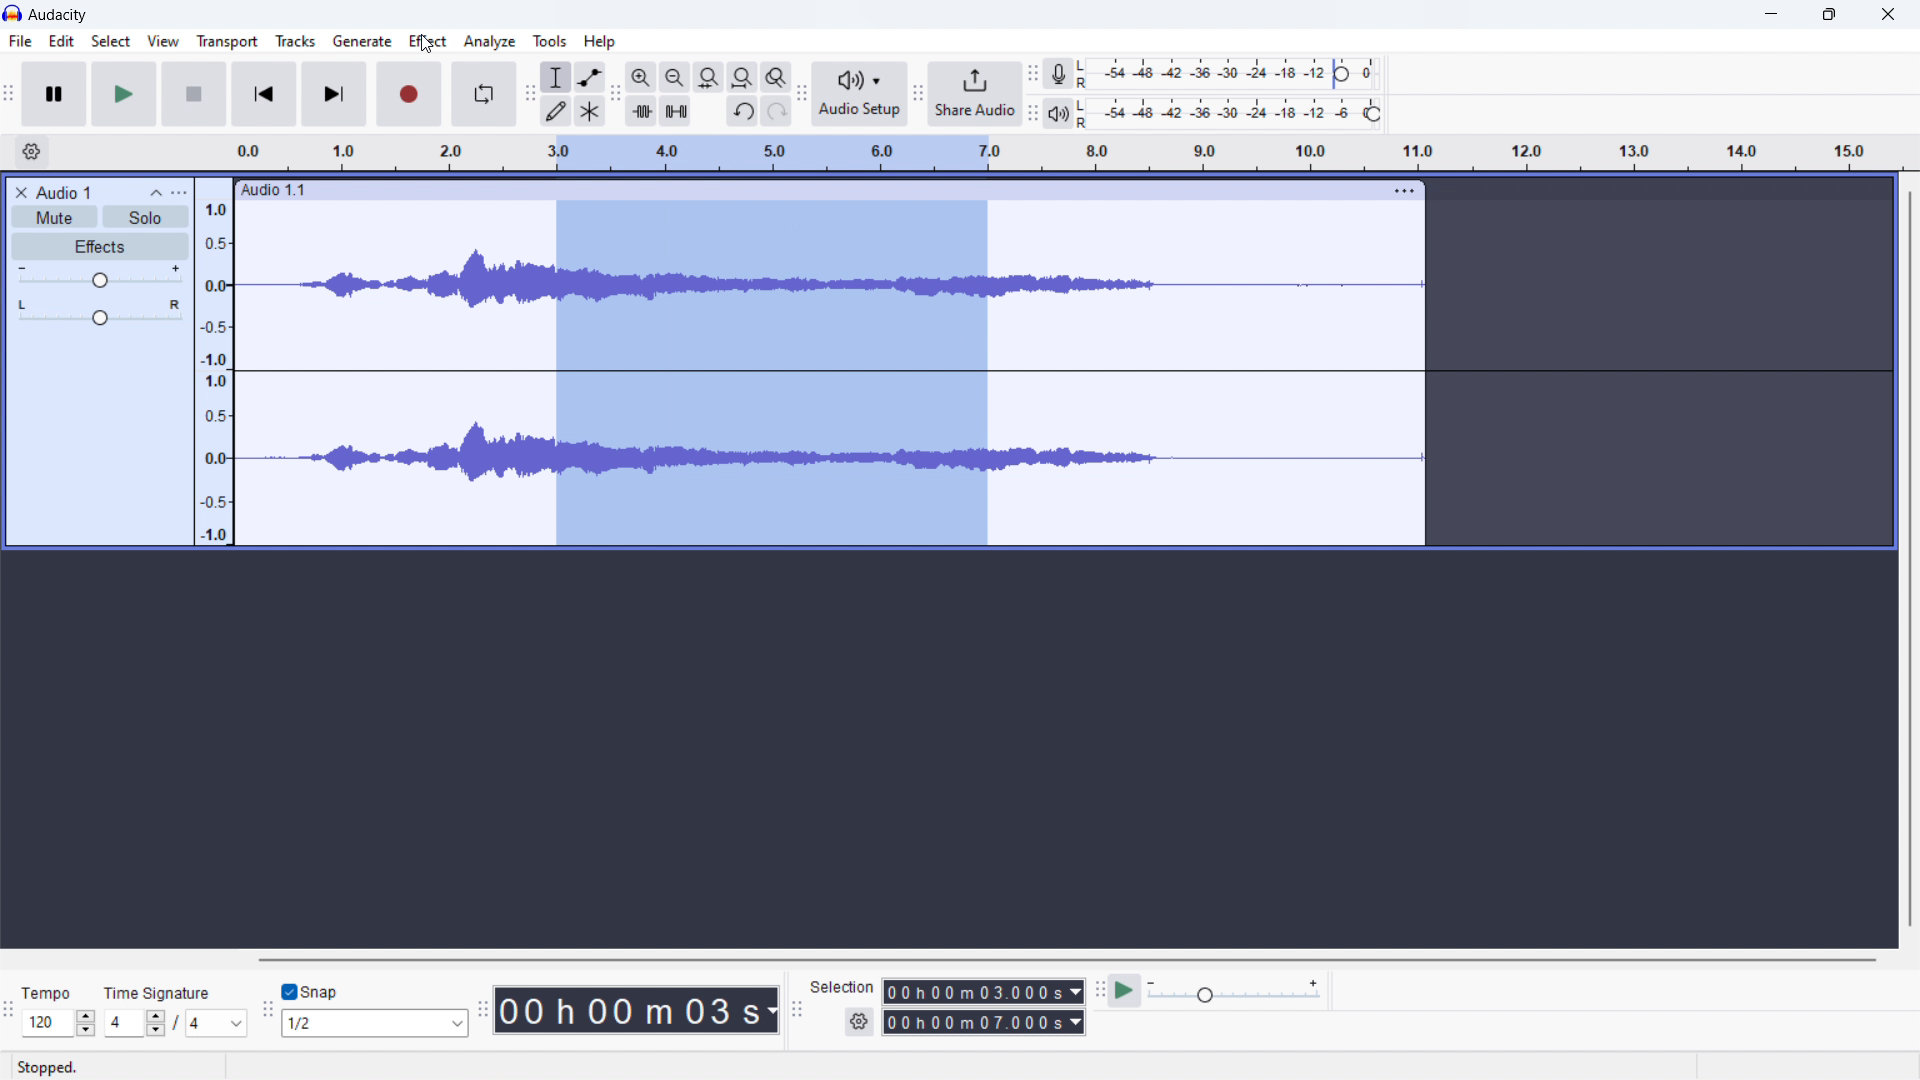 The image size is (1920, 1080). Describe the element at coordinates (99, 247) in the screenshot. I see `effects` at that location.